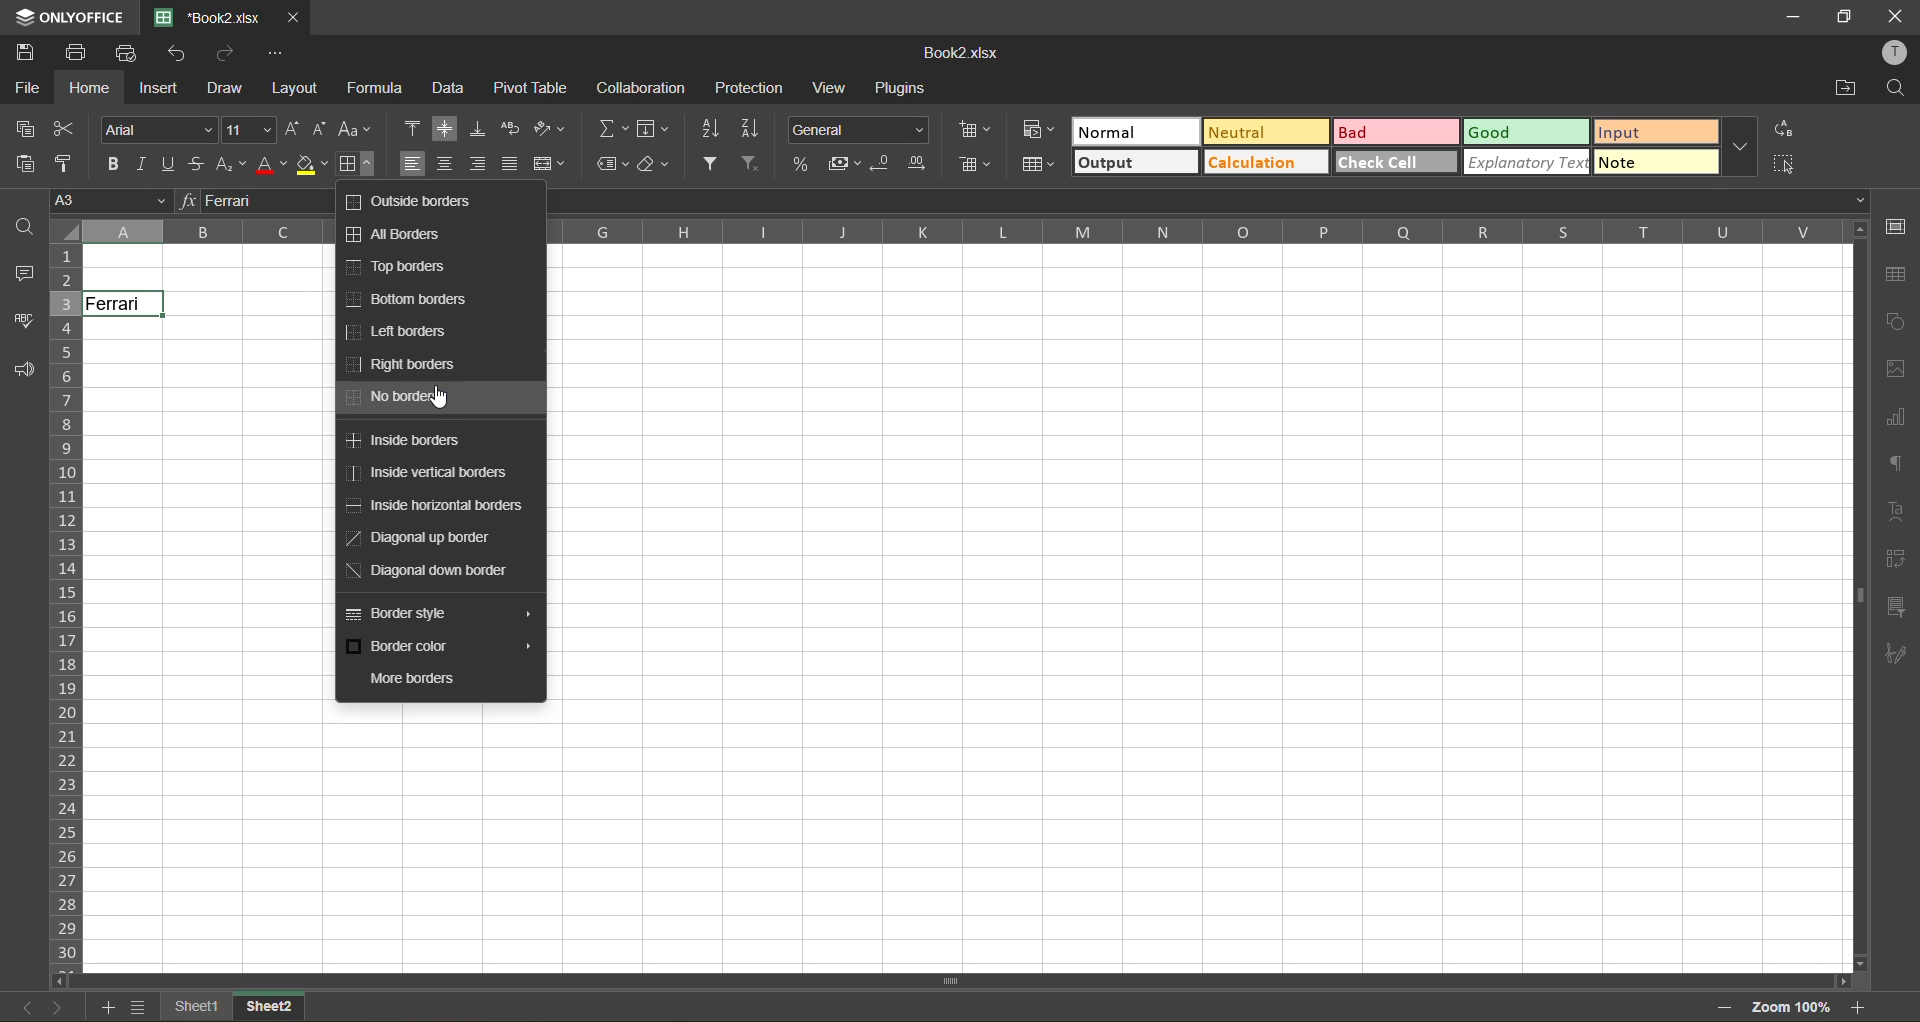 The image size is (1920, 1022). I want to click on more options, so click(1741, 145).